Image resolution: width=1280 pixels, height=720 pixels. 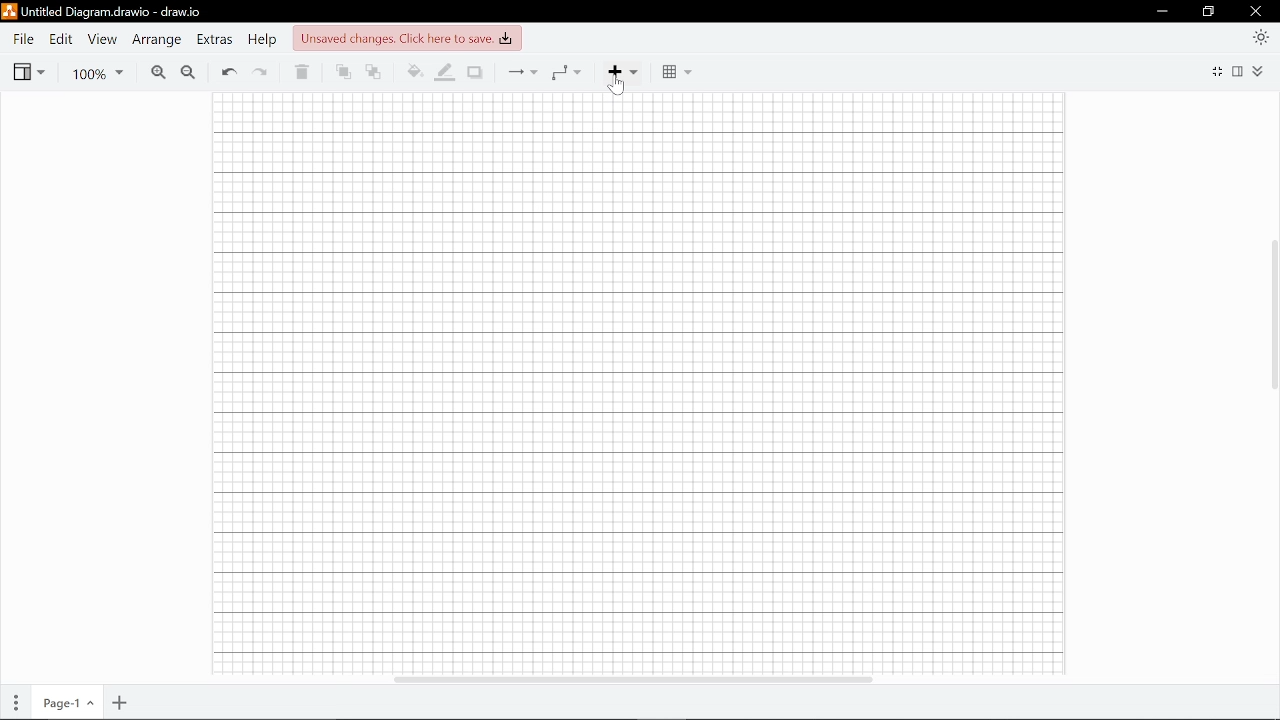 What do you see at coordinates (14, 703) in the screenshot?
I see `Pages` at bounding box center [14, 703].